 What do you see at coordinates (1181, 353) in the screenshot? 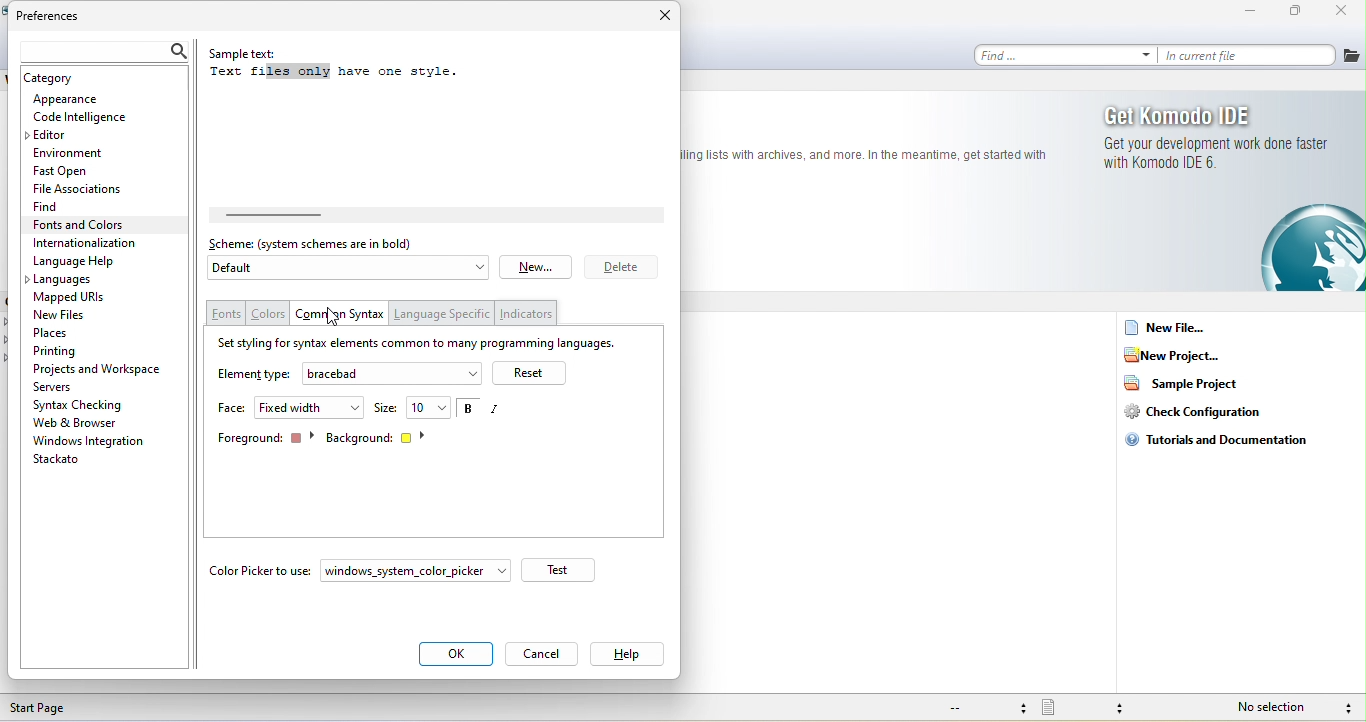
I see `new project` at bounding box center [1181, 353].